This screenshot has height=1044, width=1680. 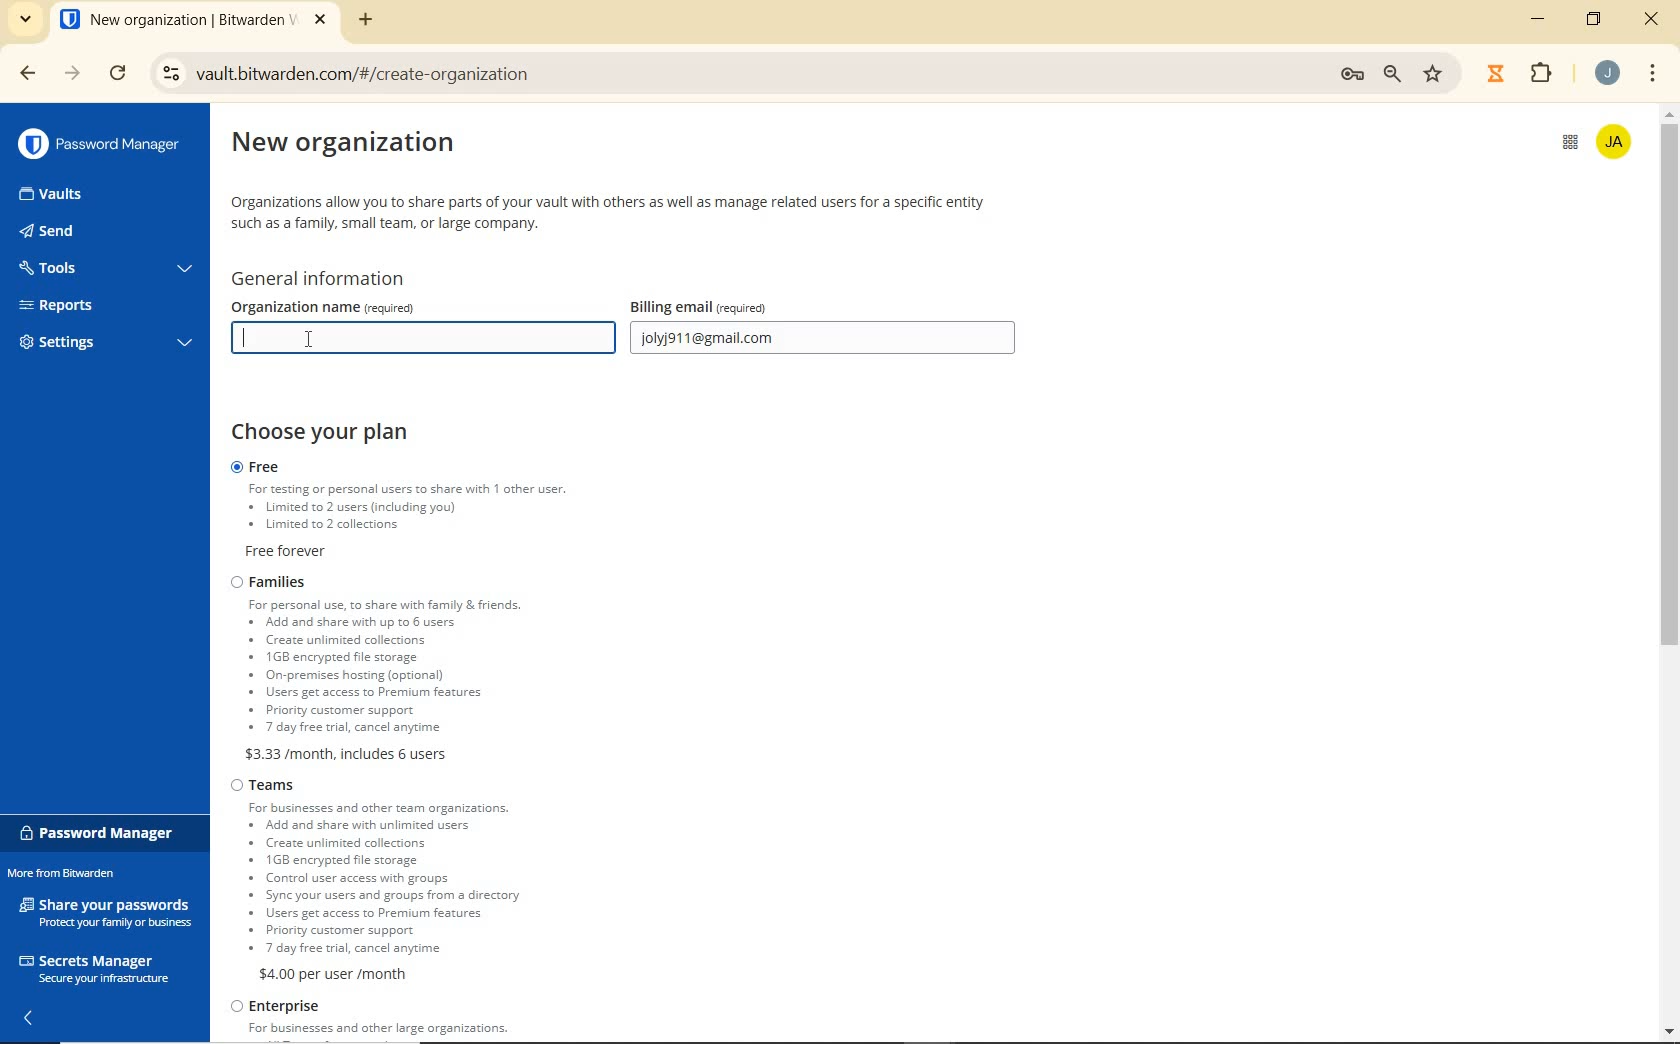 What do you see at coordinates (193, 22) in the screenshot?
I see `Bitwarden Web Vault` at bounding box center [193, 22].